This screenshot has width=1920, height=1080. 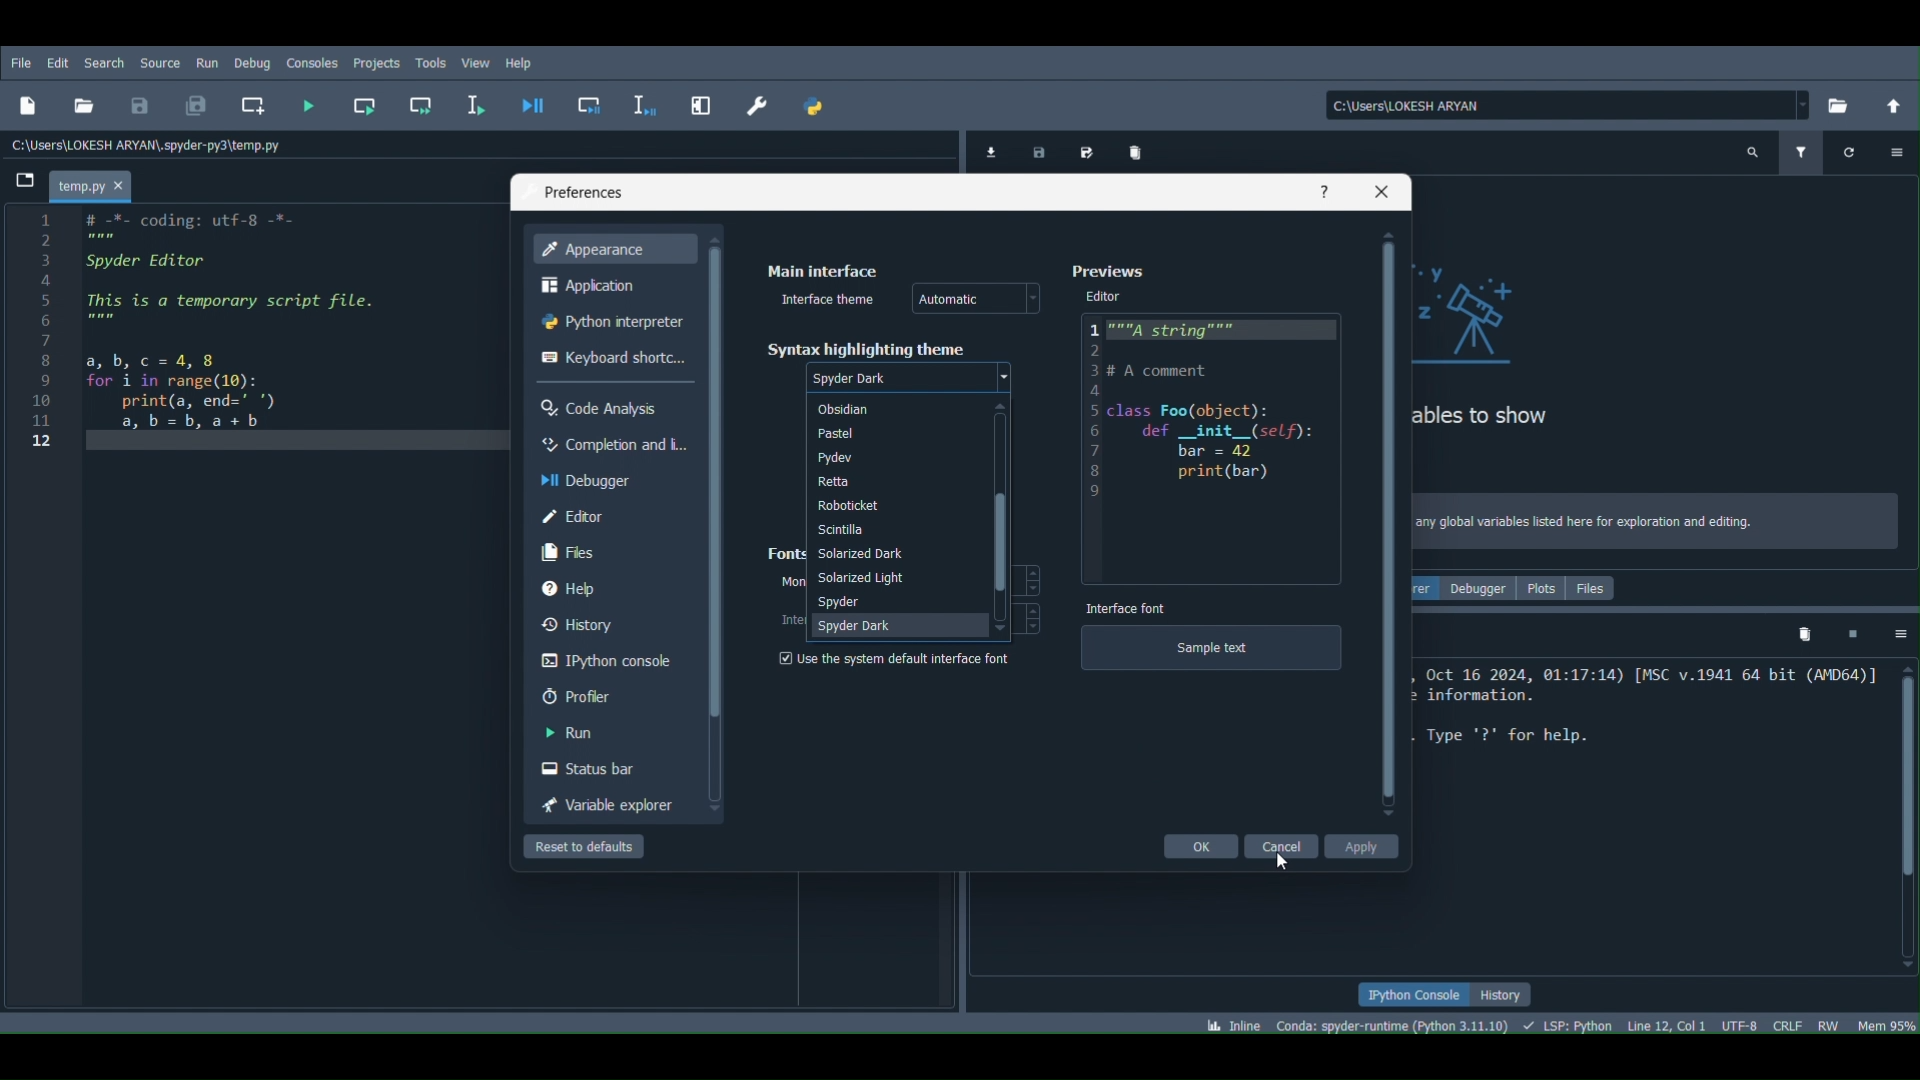 I want to click on Python Interpreter, so click(x=614, y=319).